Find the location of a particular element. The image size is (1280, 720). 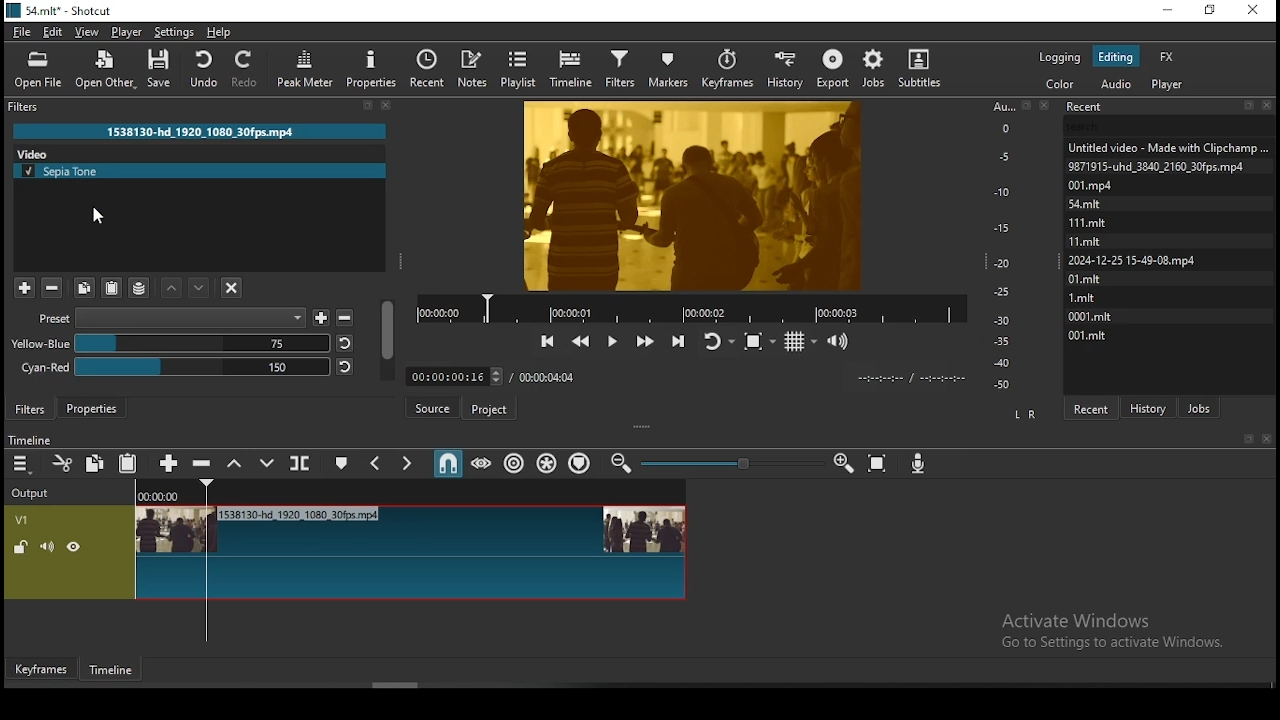

delete preset is located at coordinates (344, 318).